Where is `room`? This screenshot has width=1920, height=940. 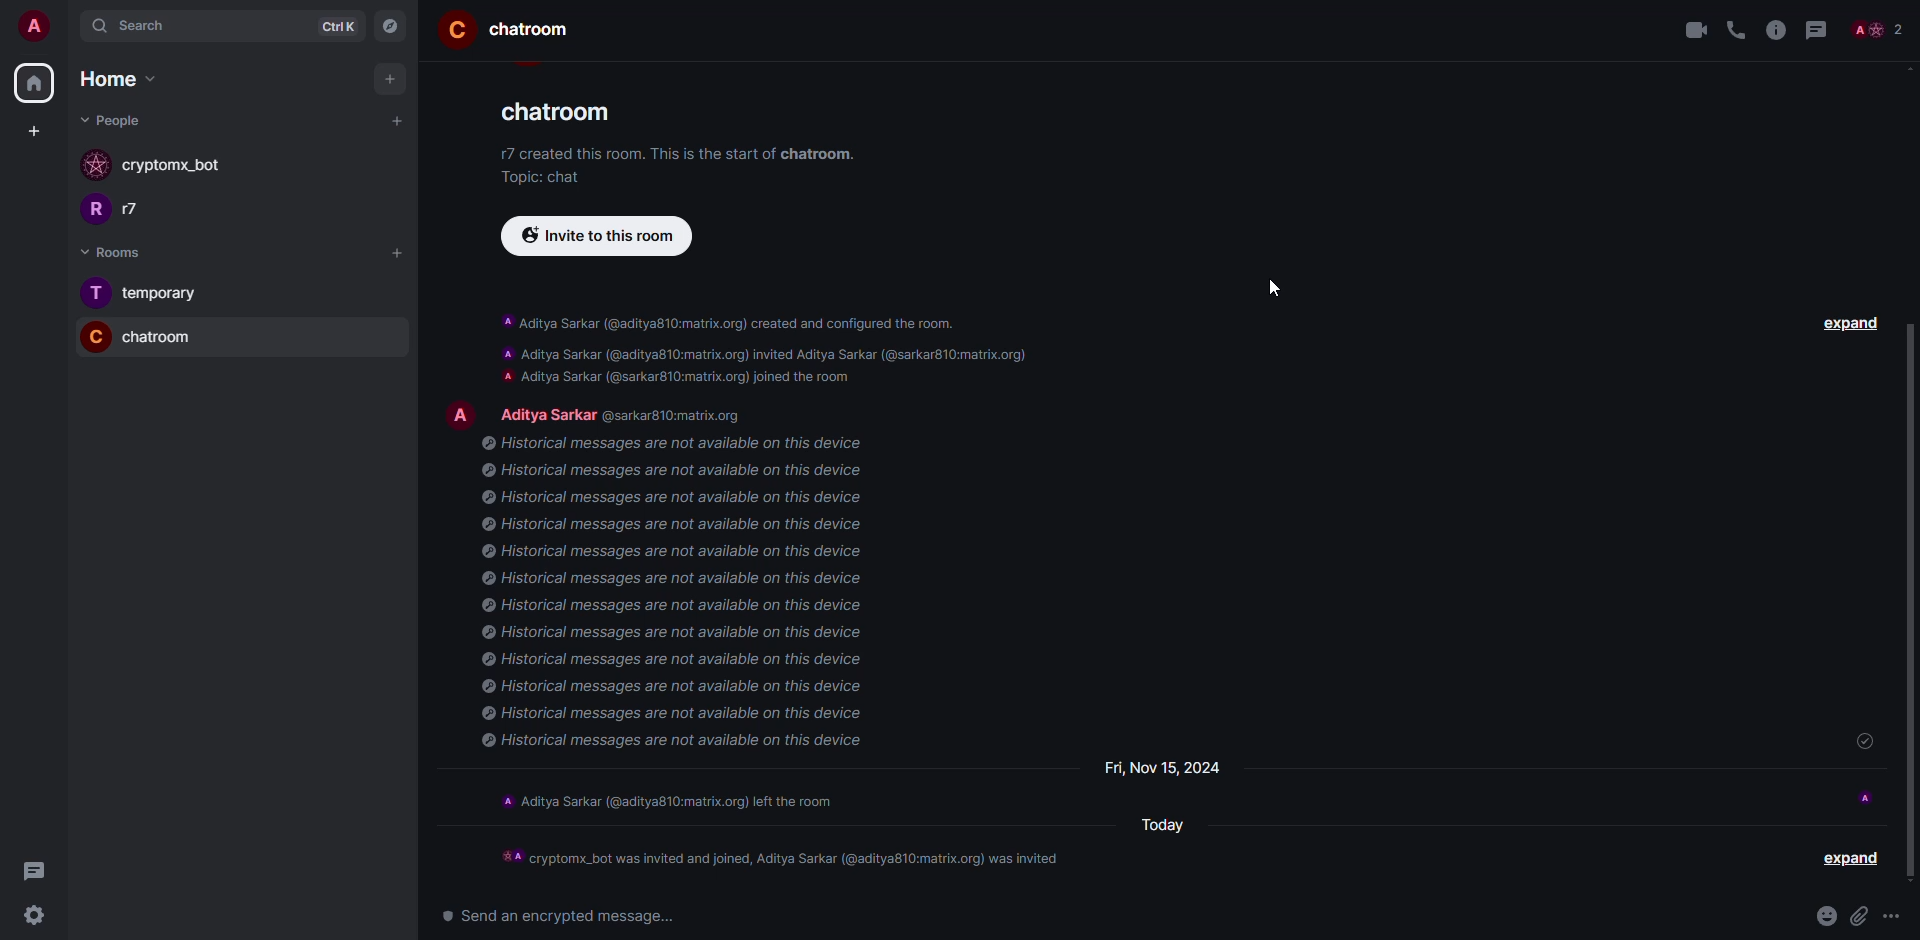 room is located at coordinates (164, 294).